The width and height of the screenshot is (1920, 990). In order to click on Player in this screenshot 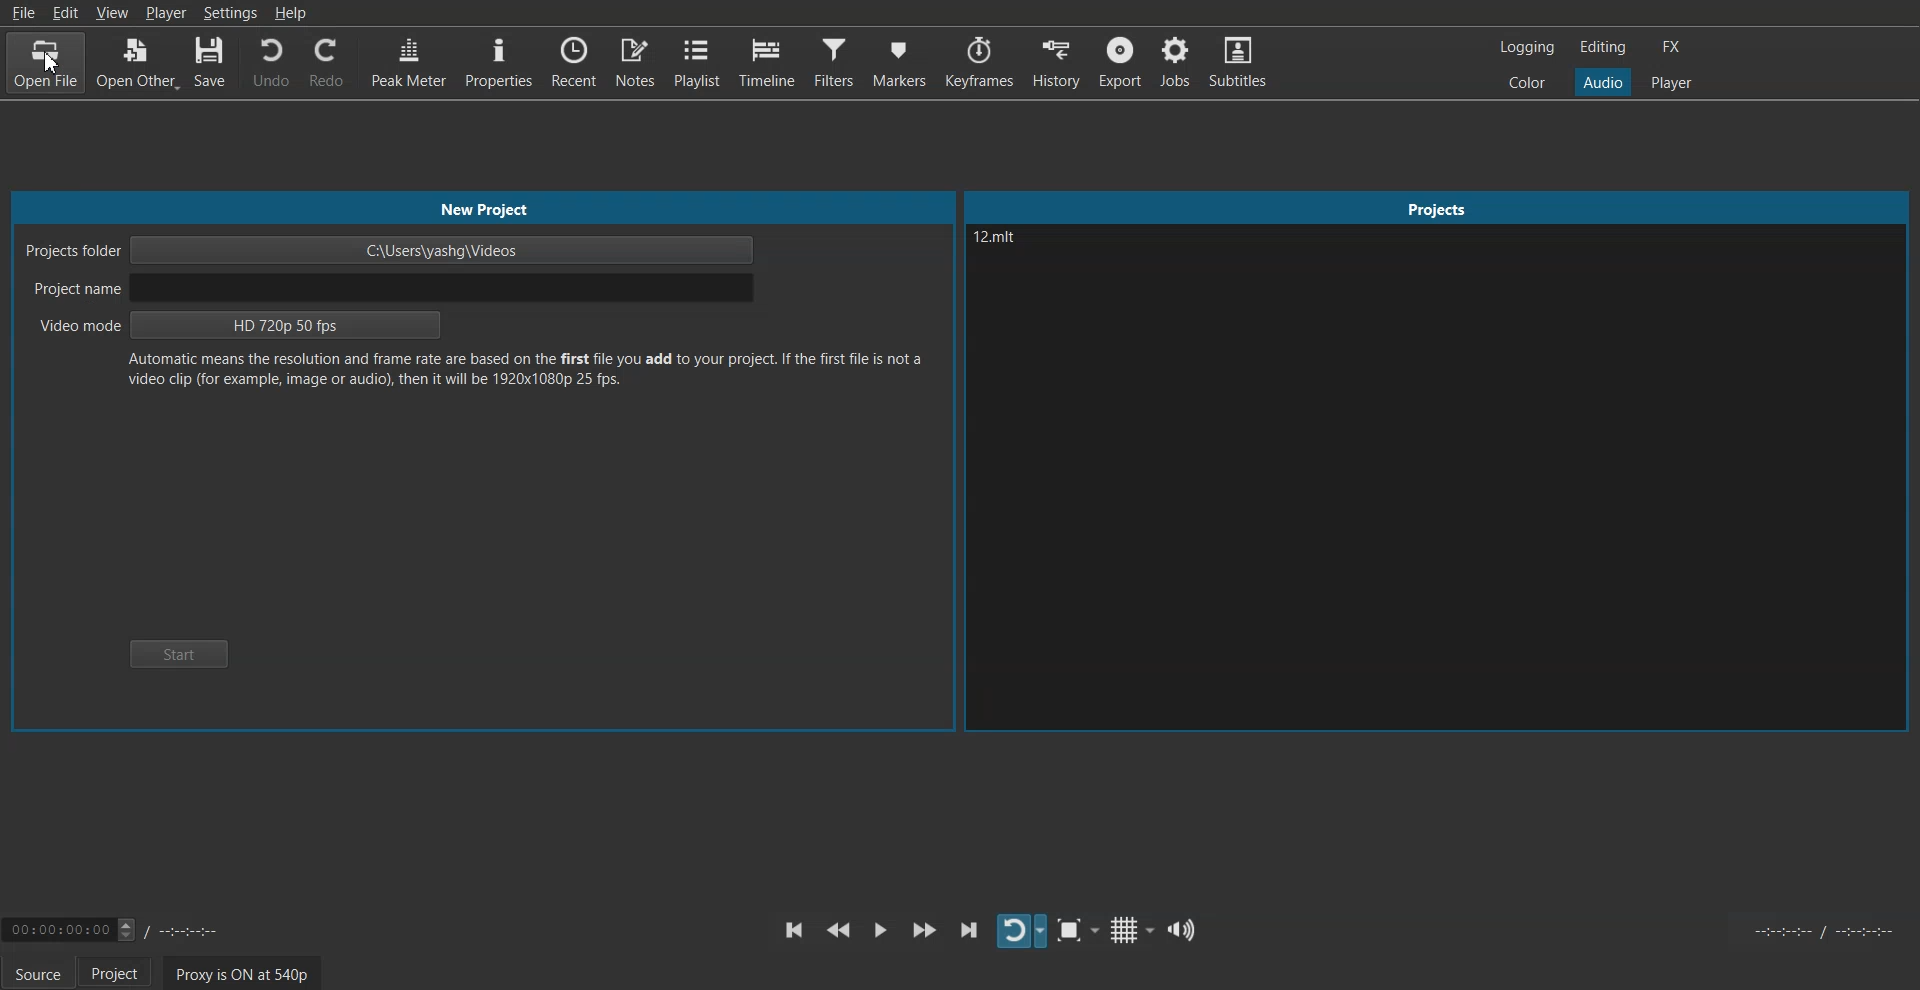, I will do `click(165, 13)`.